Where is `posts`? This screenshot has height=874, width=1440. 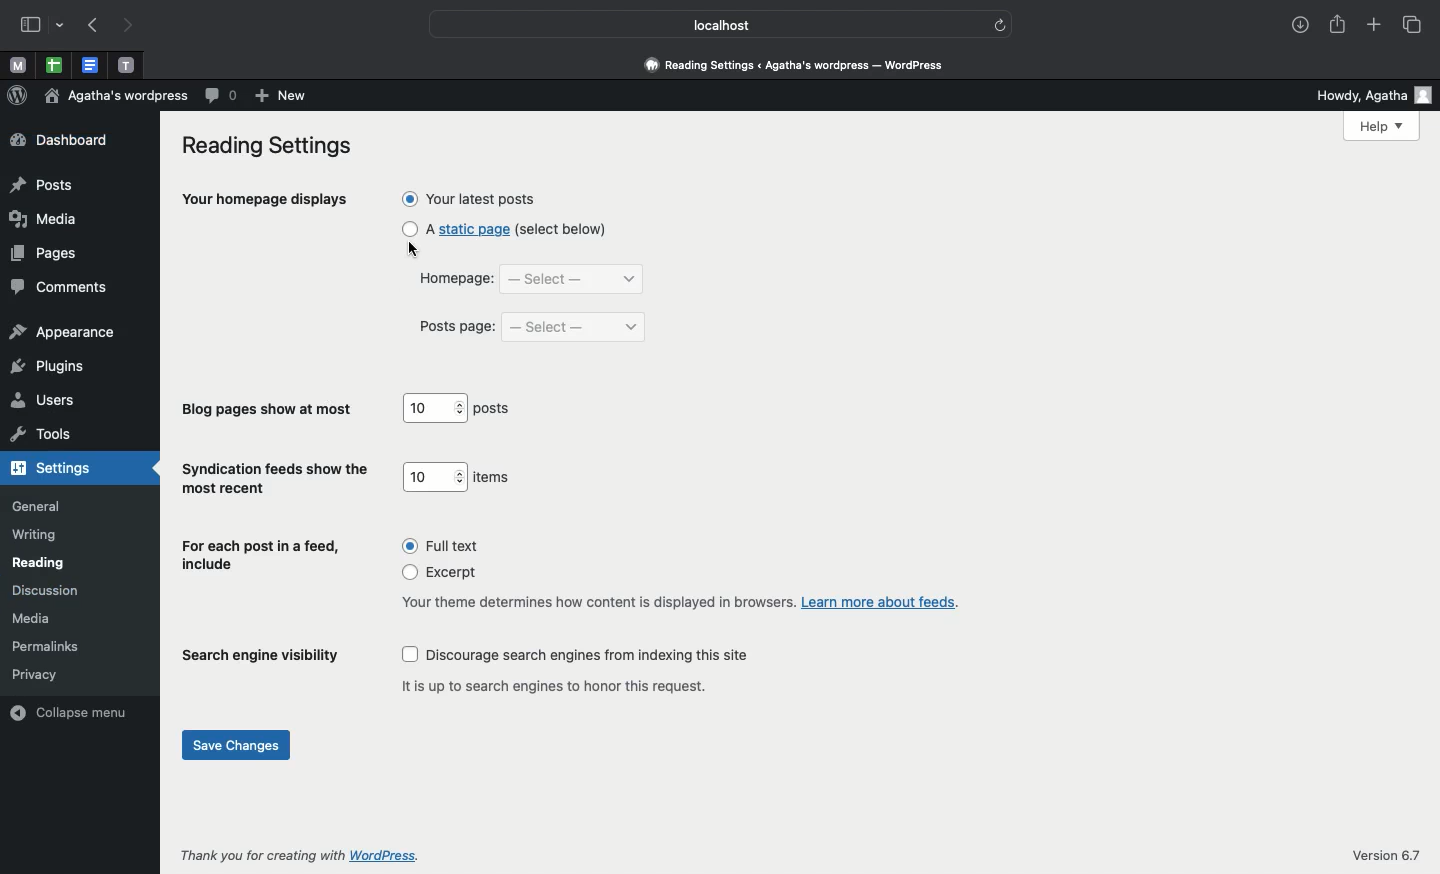 posts is located at coordinates (496, 410).